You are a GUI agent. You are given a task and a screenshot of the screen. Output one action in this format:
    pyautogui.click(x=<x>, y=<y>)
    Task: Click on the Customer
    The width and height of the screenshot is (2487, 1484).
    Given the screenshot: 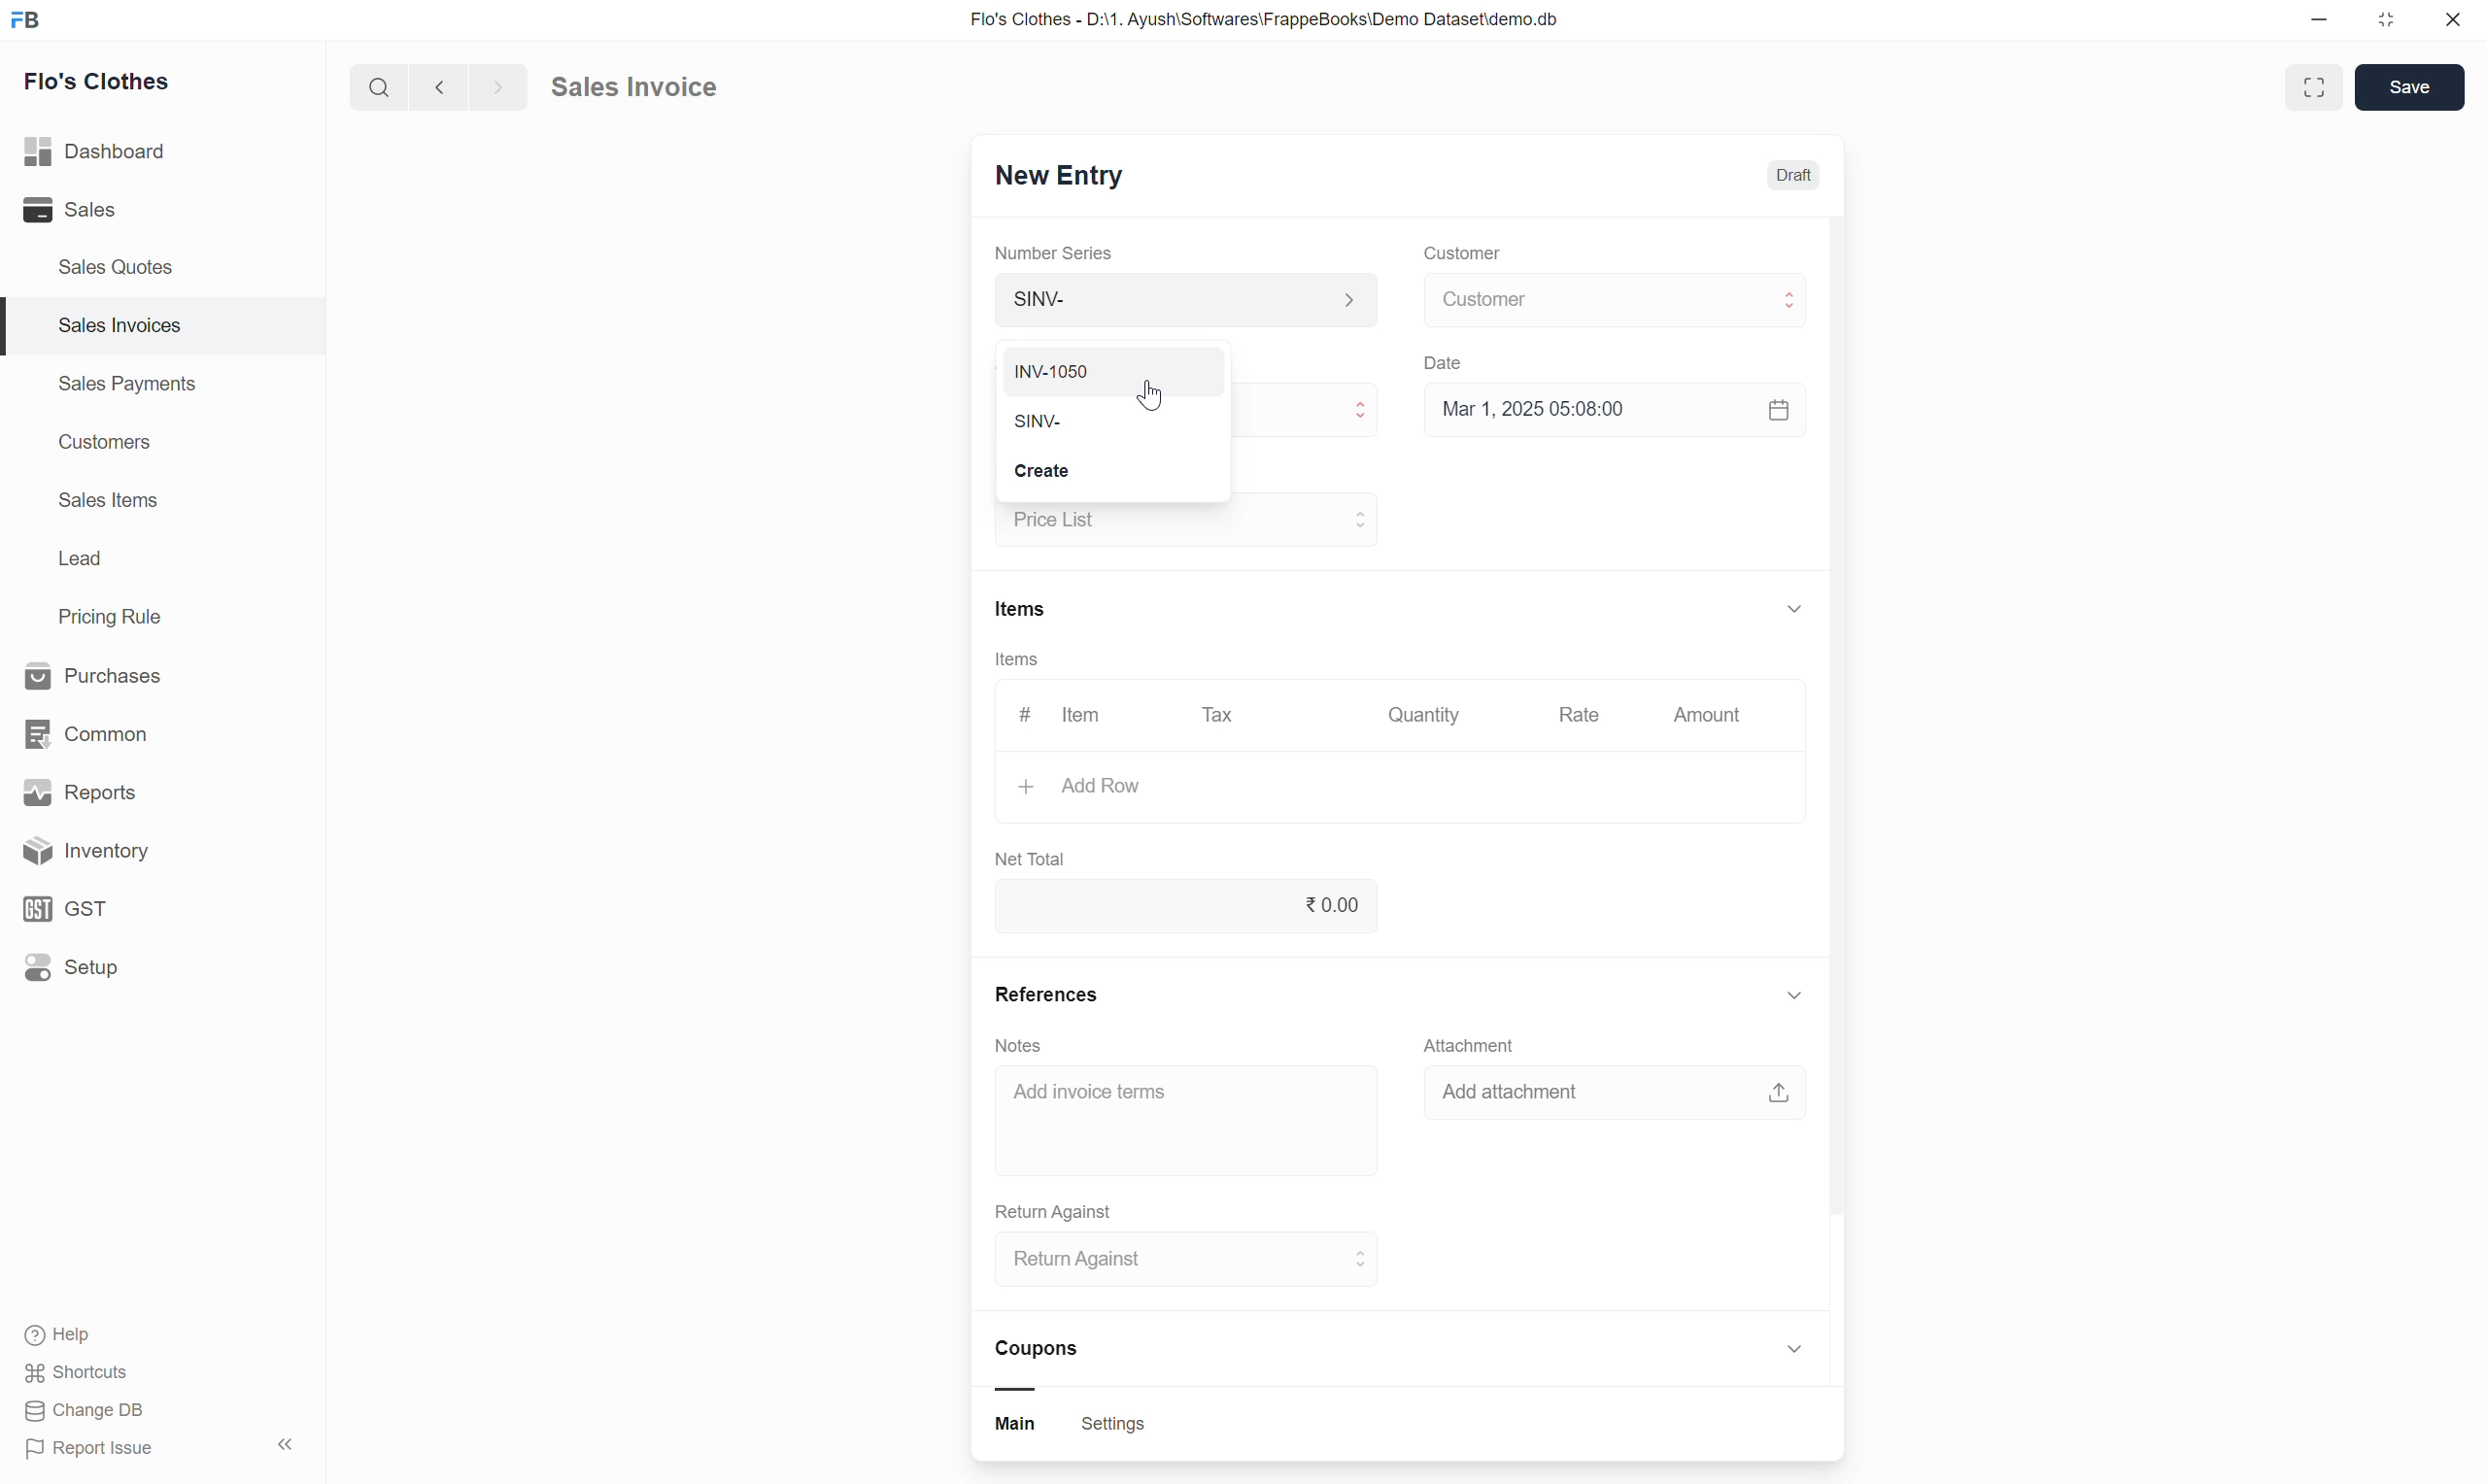 What is the action you would take?
    pyautogui.click(x=1460, y=254)
    